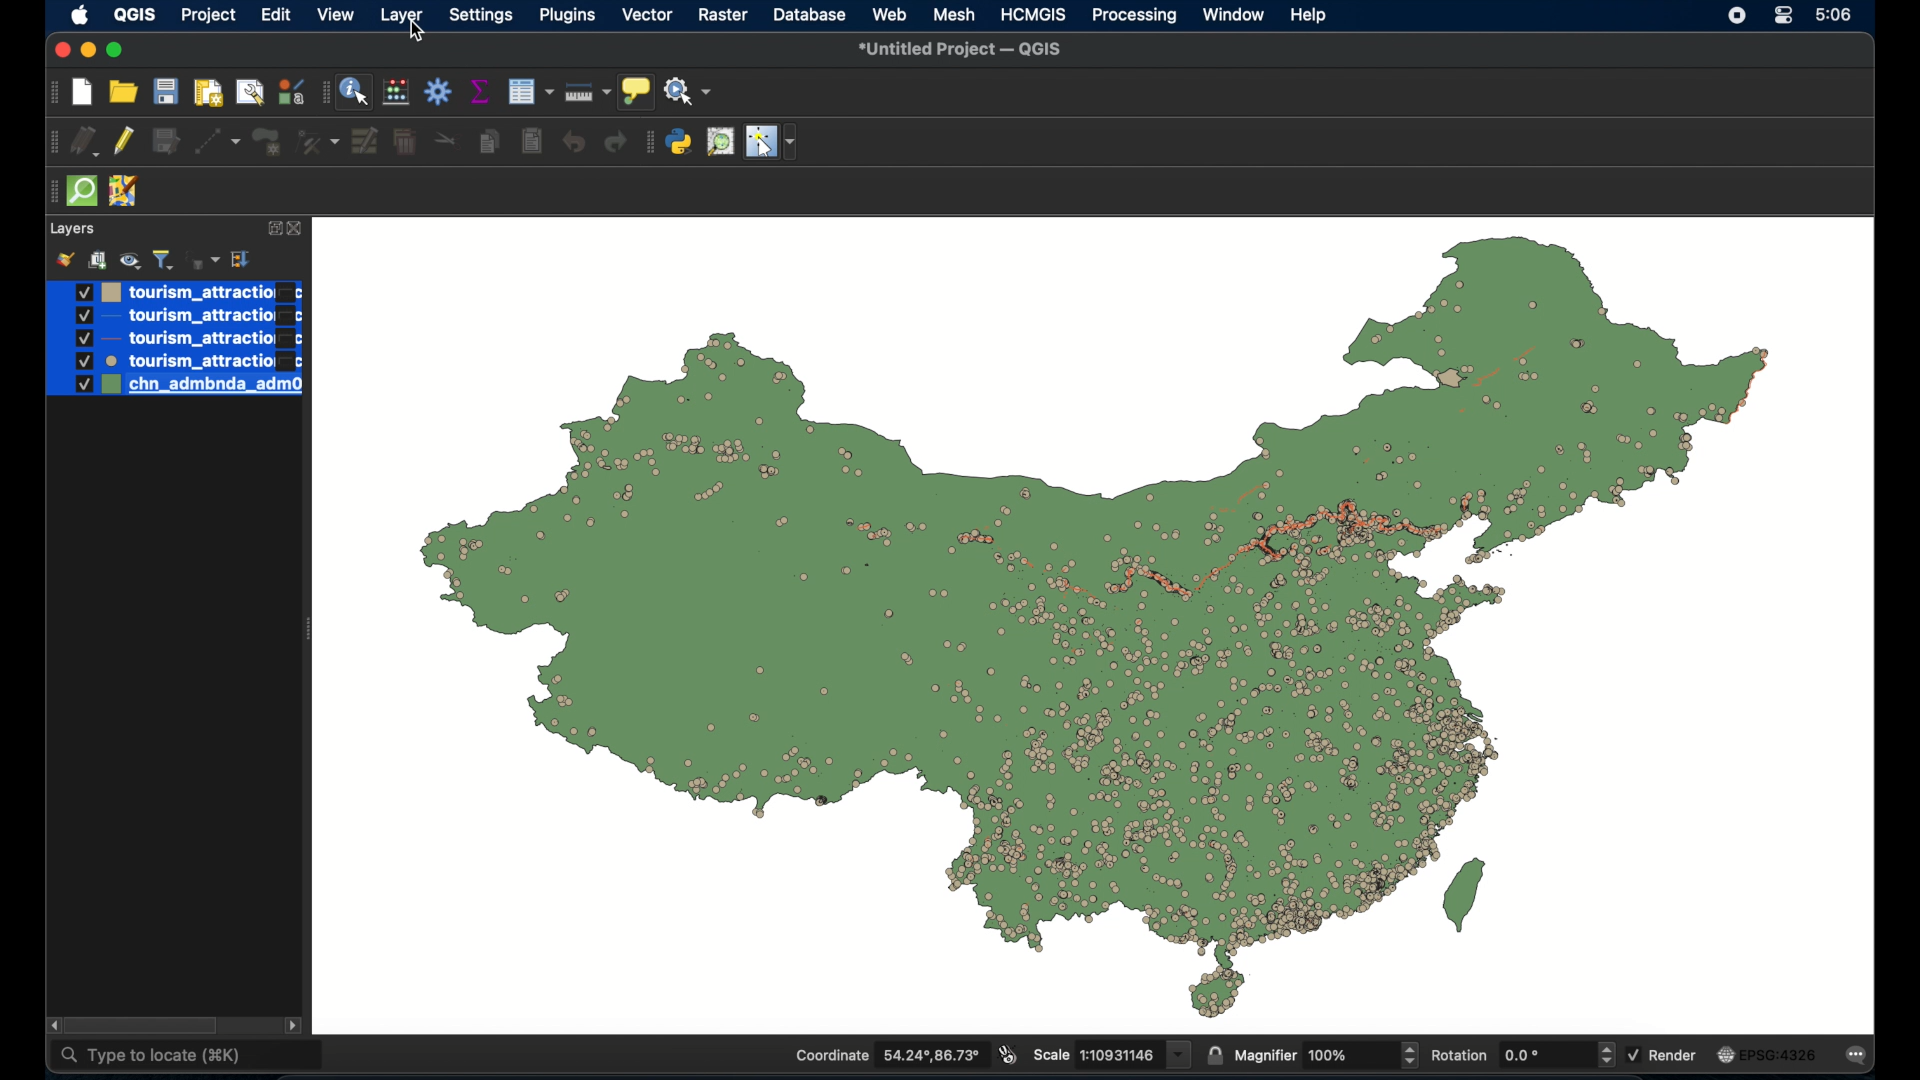  I want to click on modify attributes, so click(365, 141).